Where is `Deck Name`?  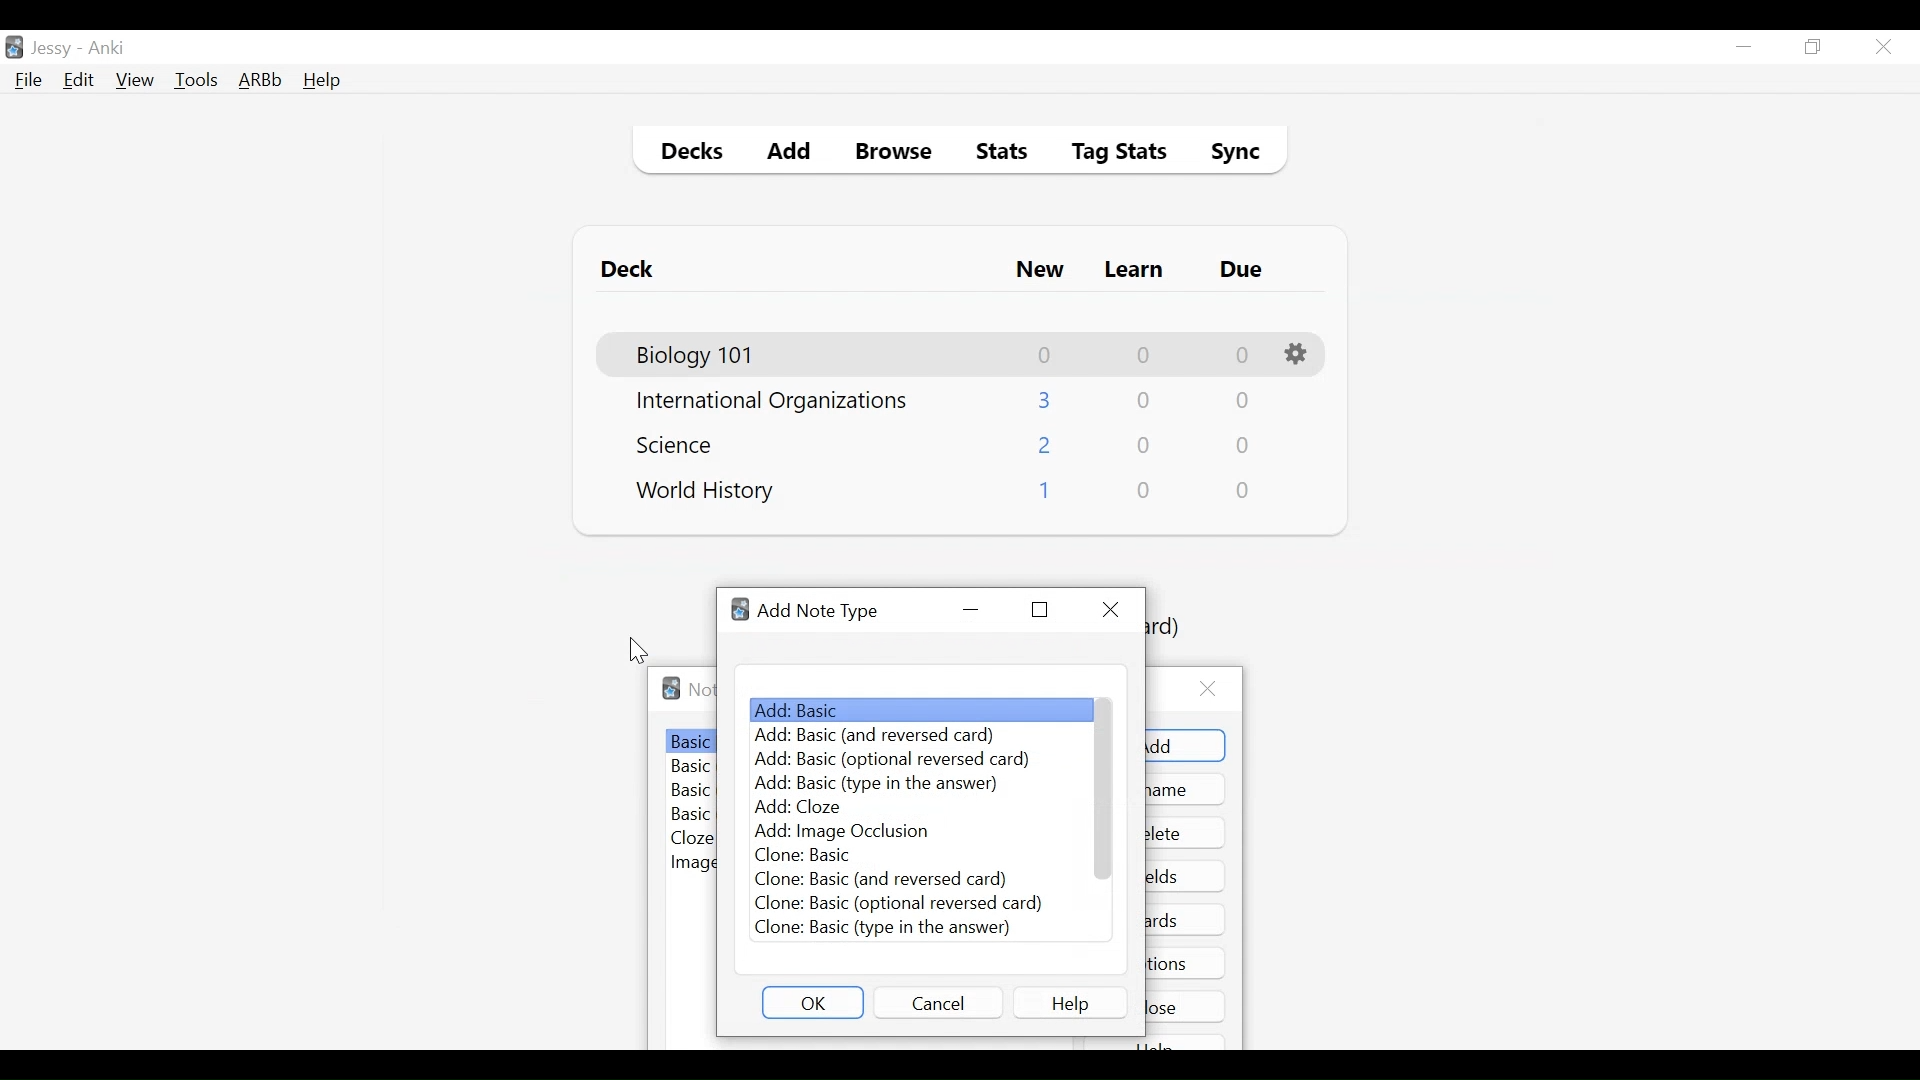
Deck Name is located at coordinates (697, 356).